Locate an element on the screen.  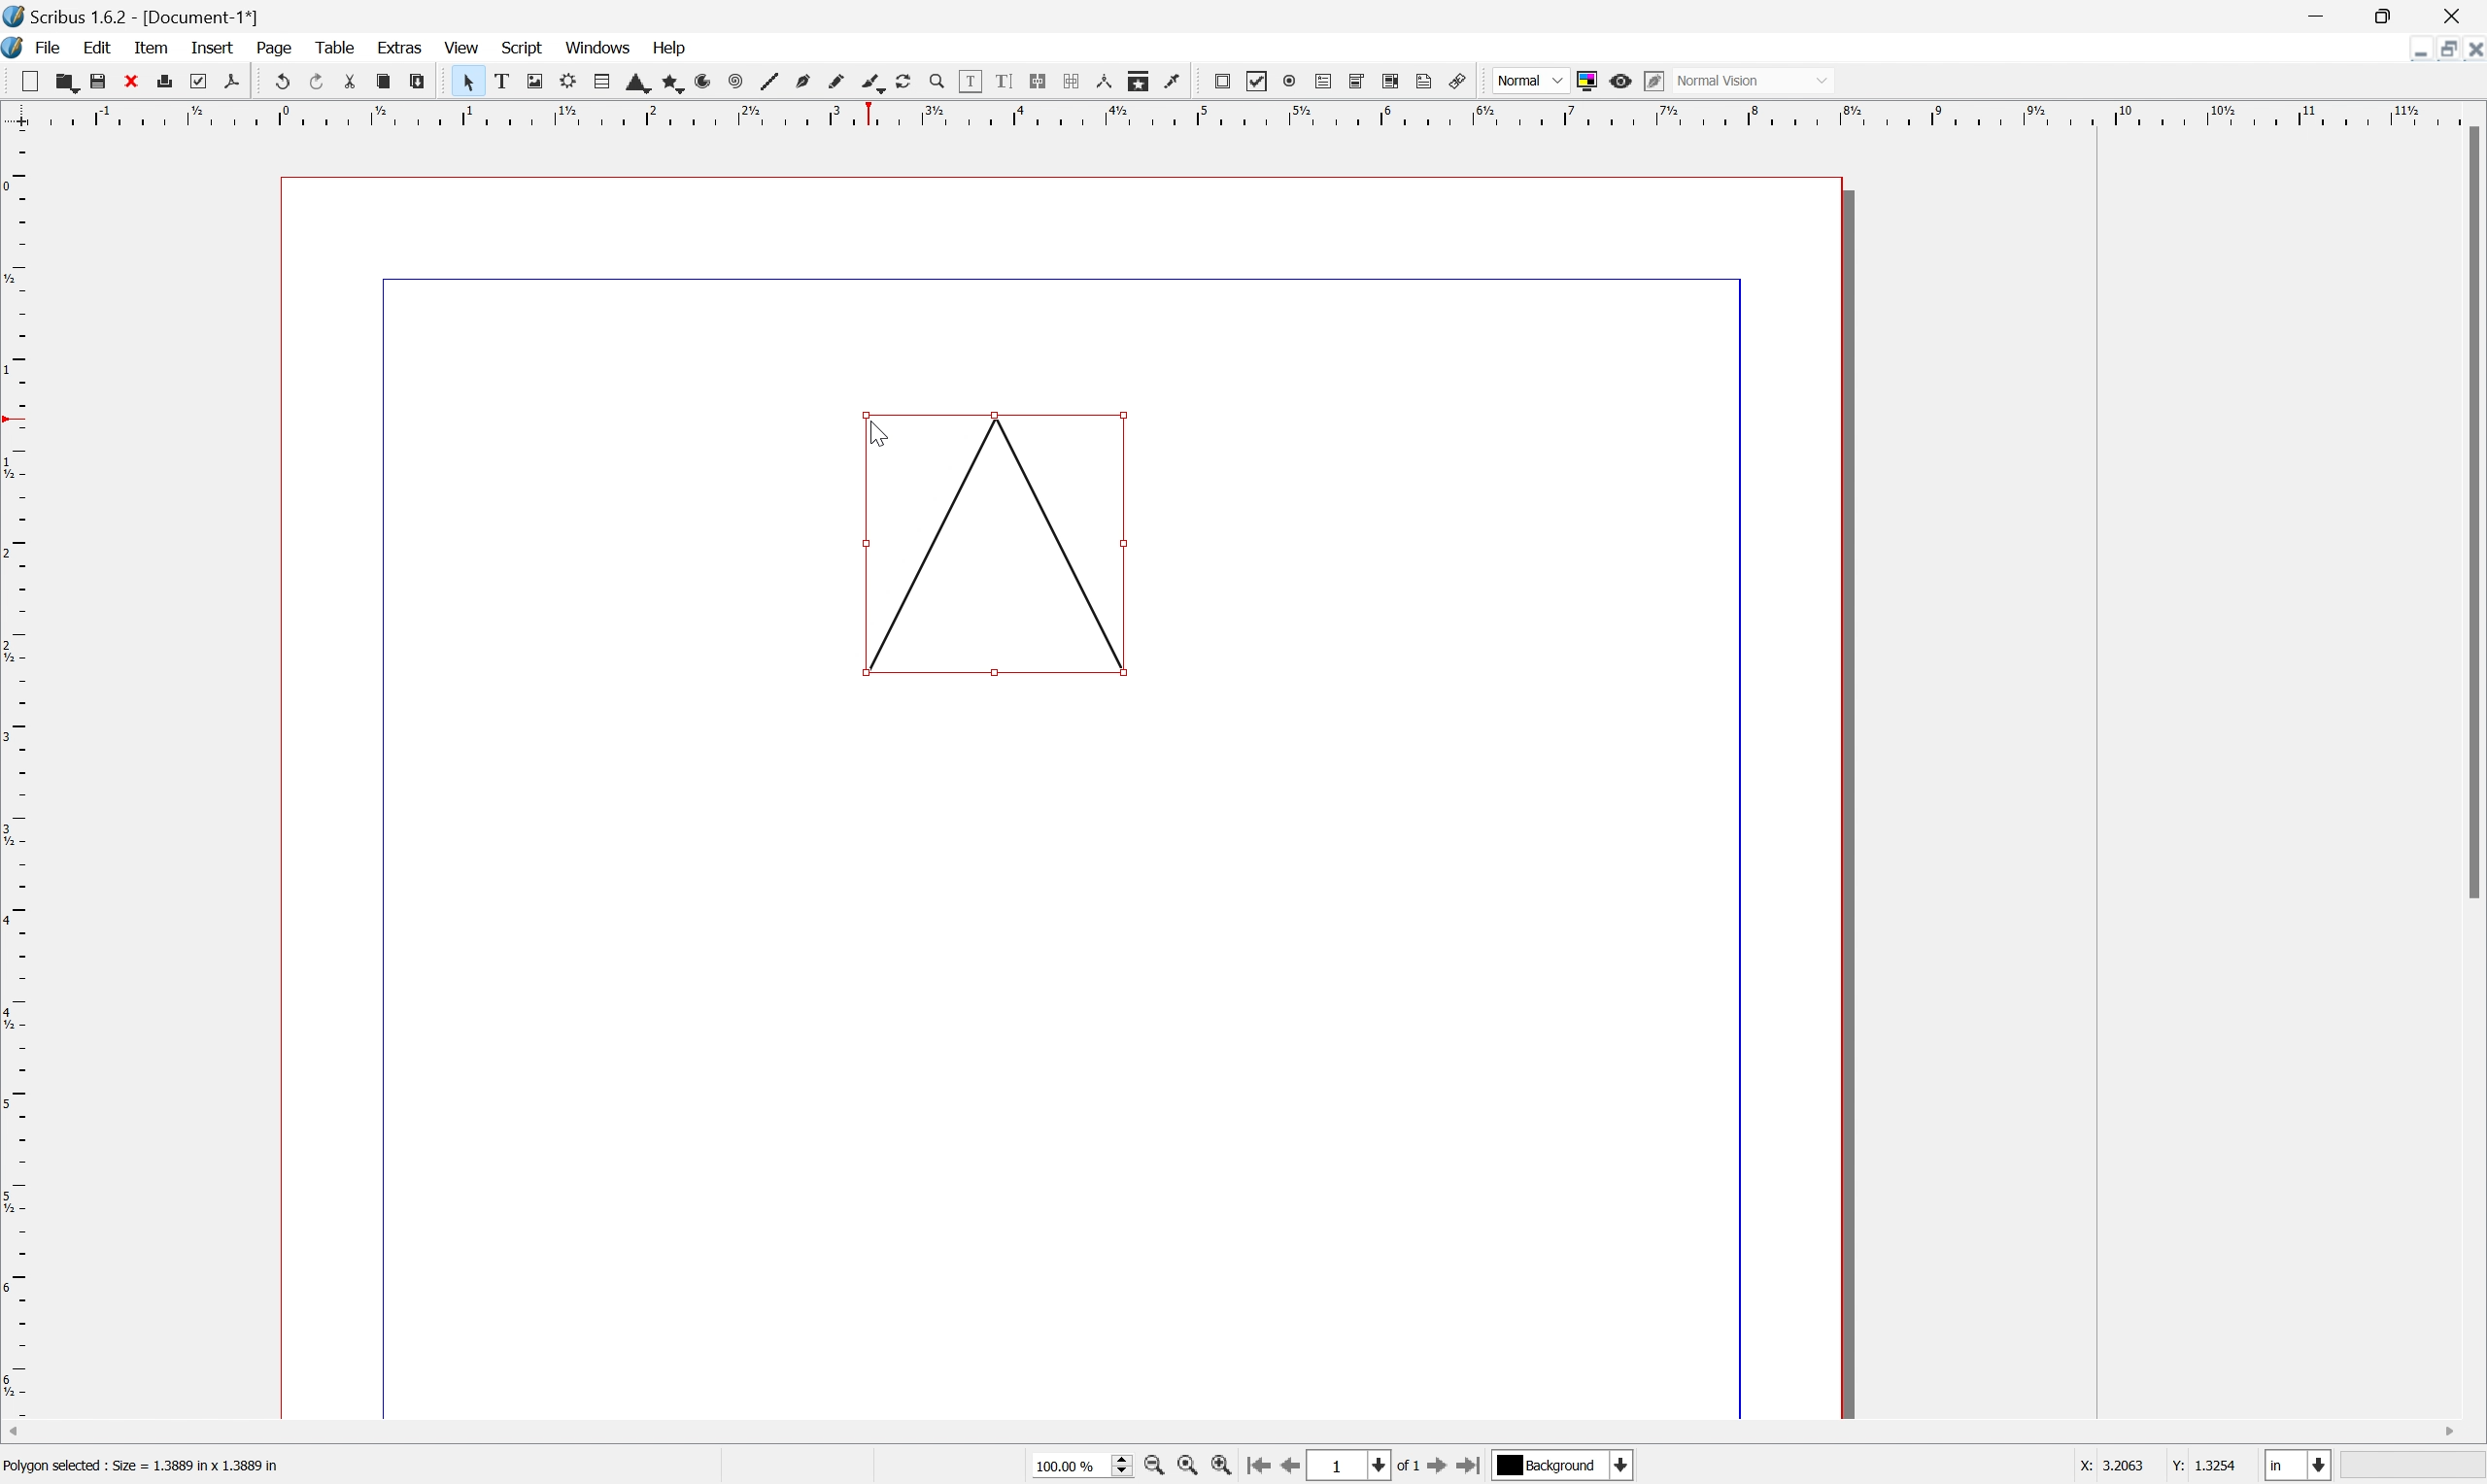
PDF text field is located at coordinates (1320, 81).